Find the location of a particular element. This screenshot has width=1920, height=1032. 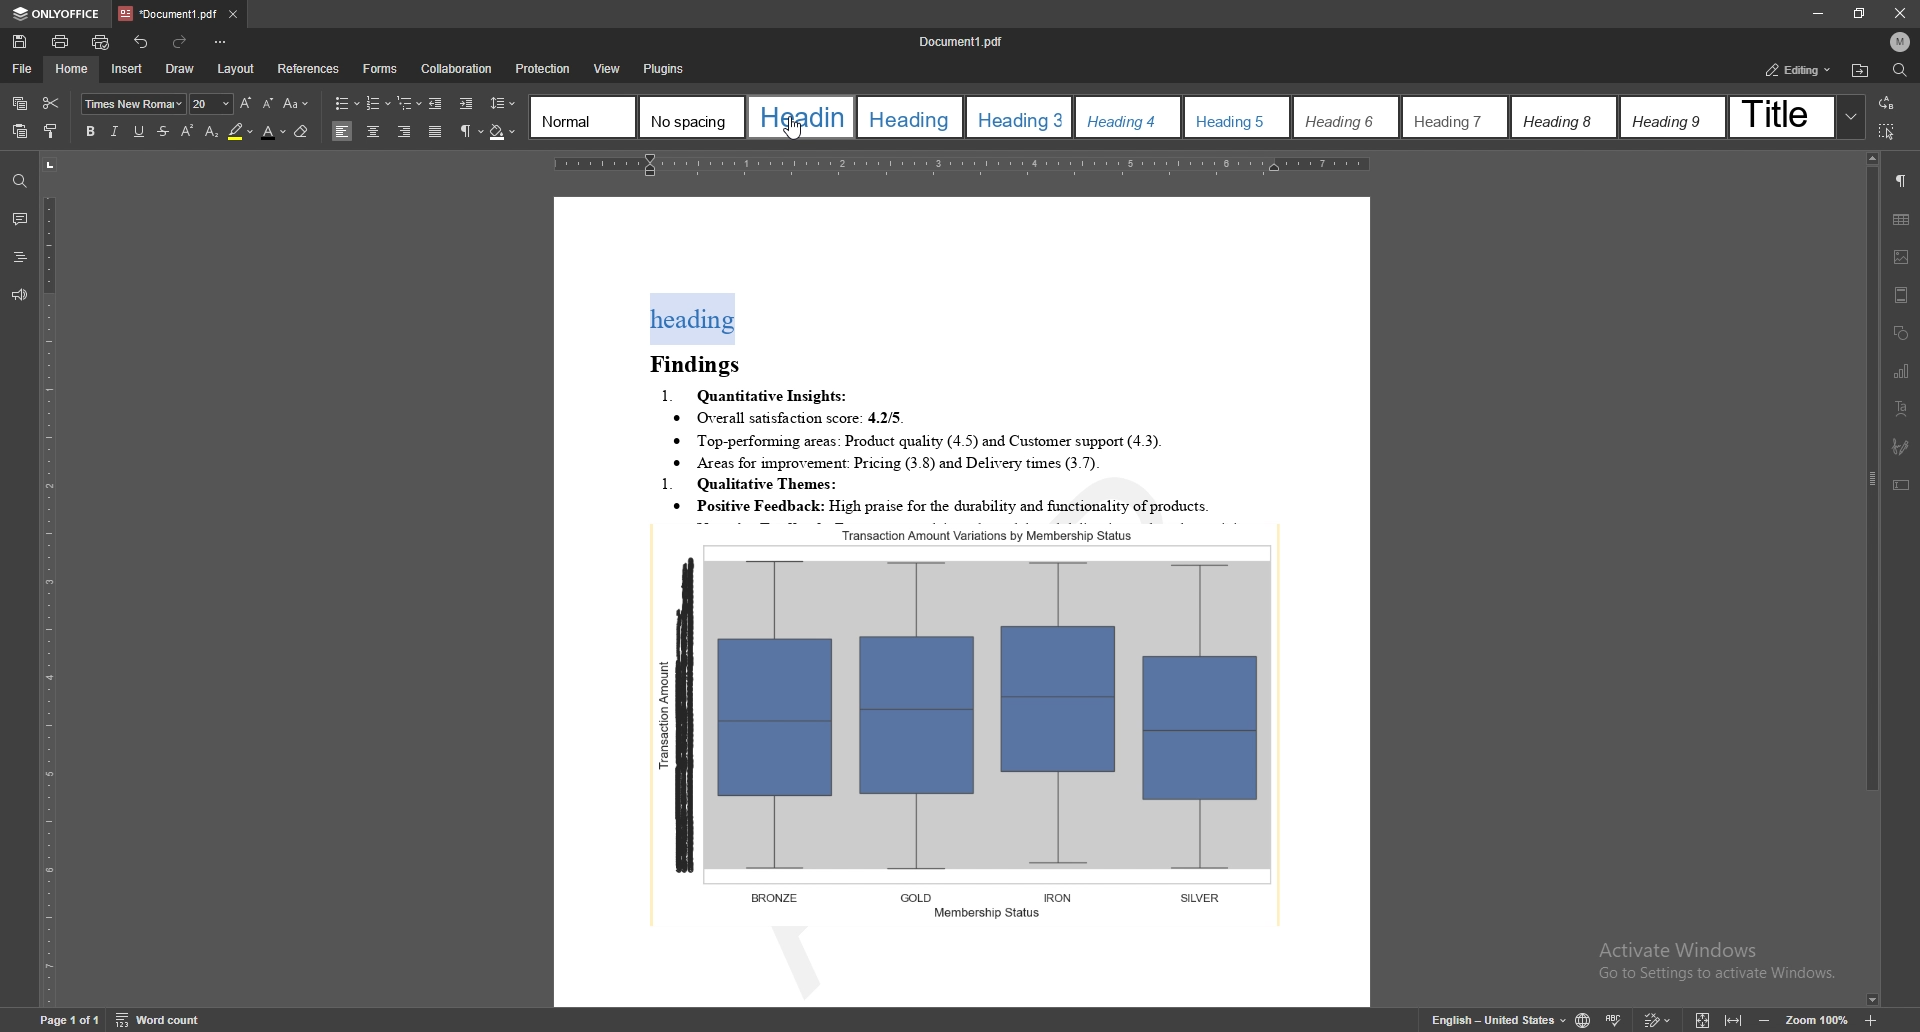

onlyoffice is located at coordinates (57, 15).